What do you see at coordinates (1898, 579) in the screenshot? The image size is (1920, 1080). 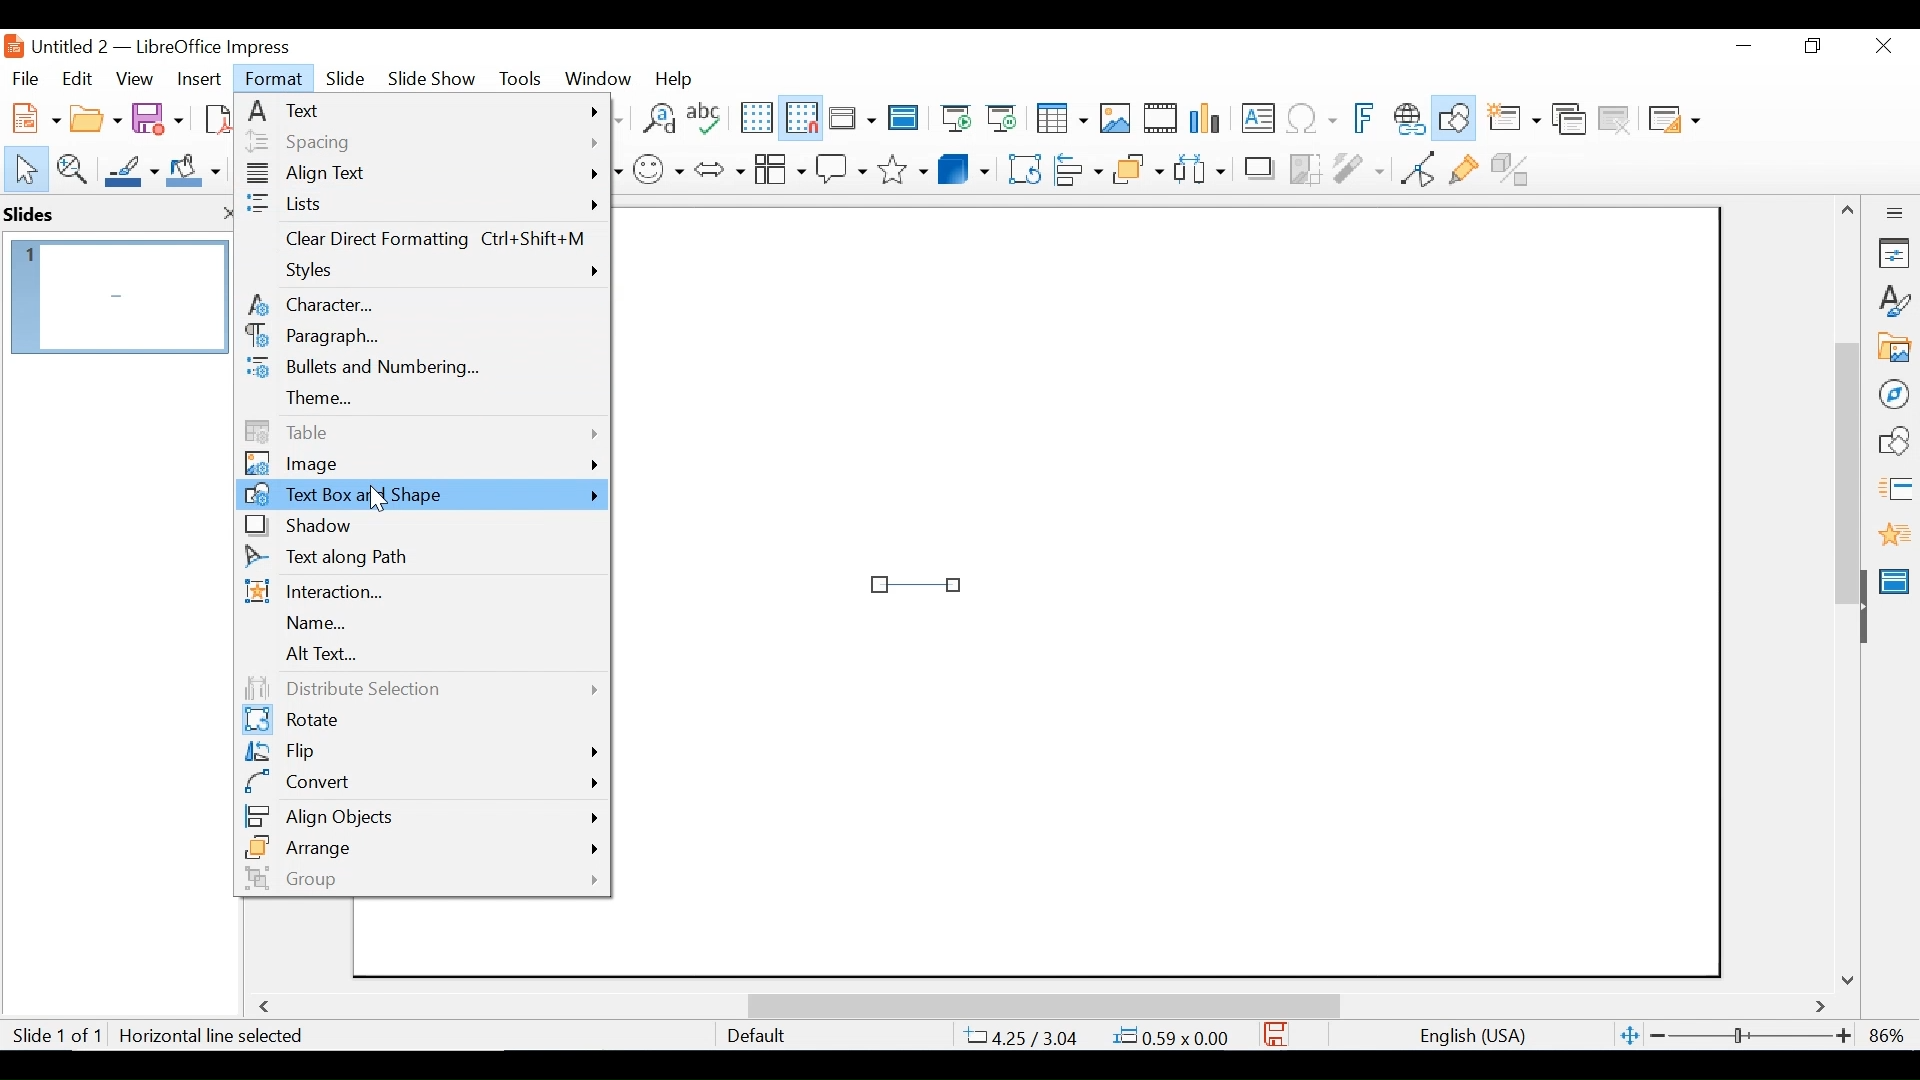 I see `Master Slide` at bounding box center [1898, 579].